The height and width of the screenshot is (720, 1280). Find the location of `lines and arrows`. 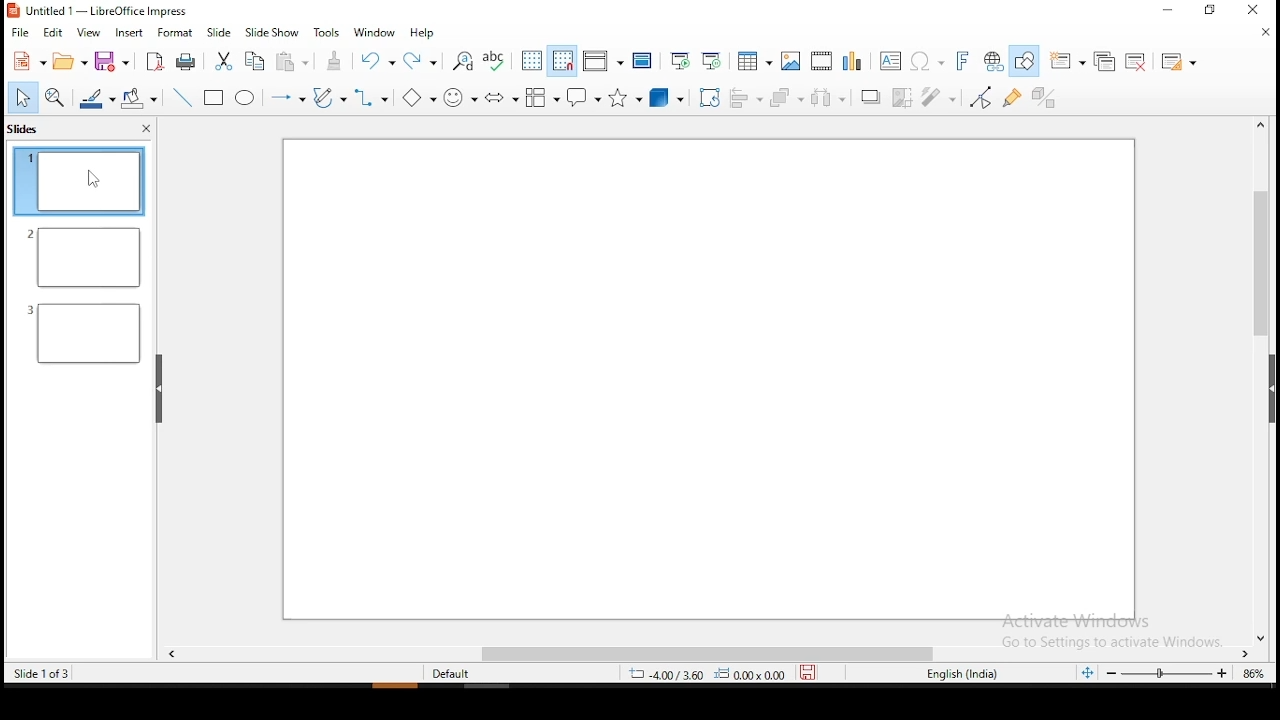

lines and arrows is located at coordinates (287, 98).